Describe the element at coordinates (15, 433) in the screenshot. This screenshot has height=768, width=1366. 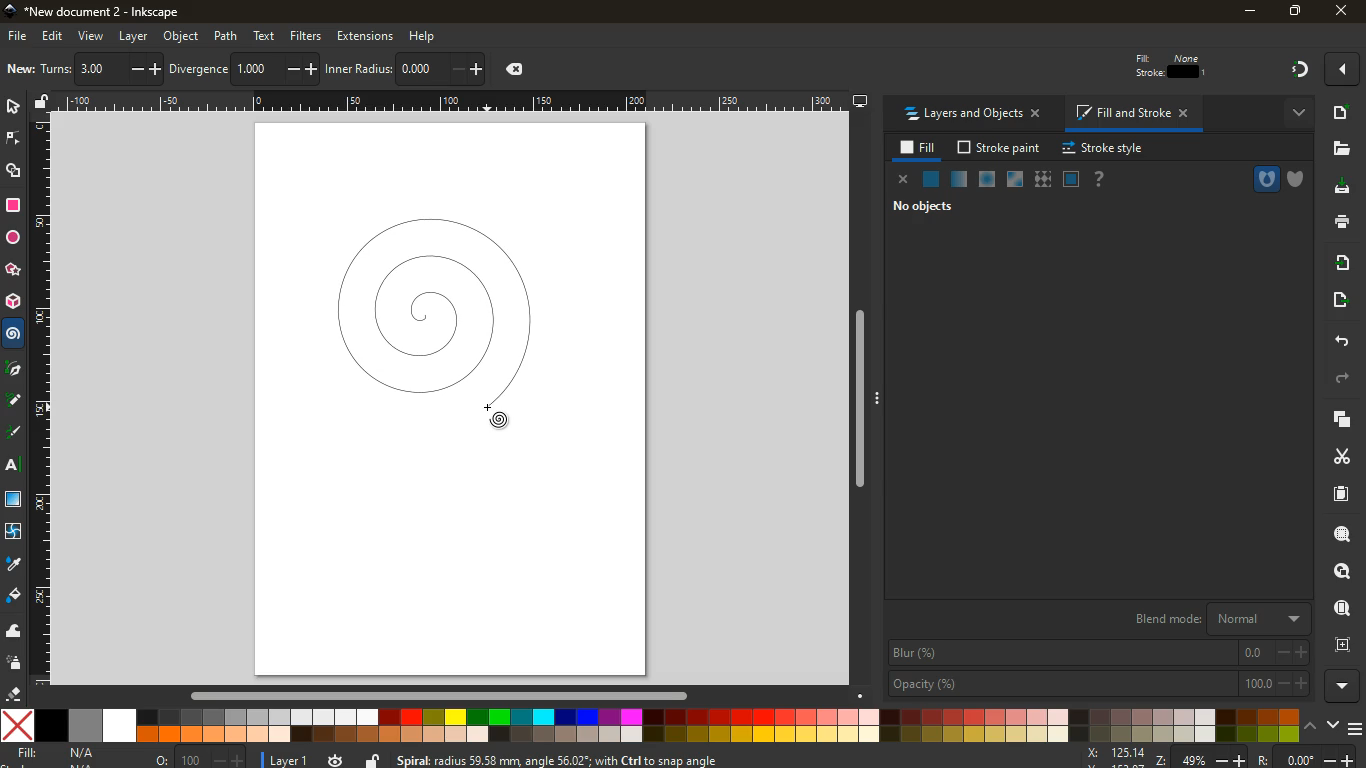
I see `r` at that location.